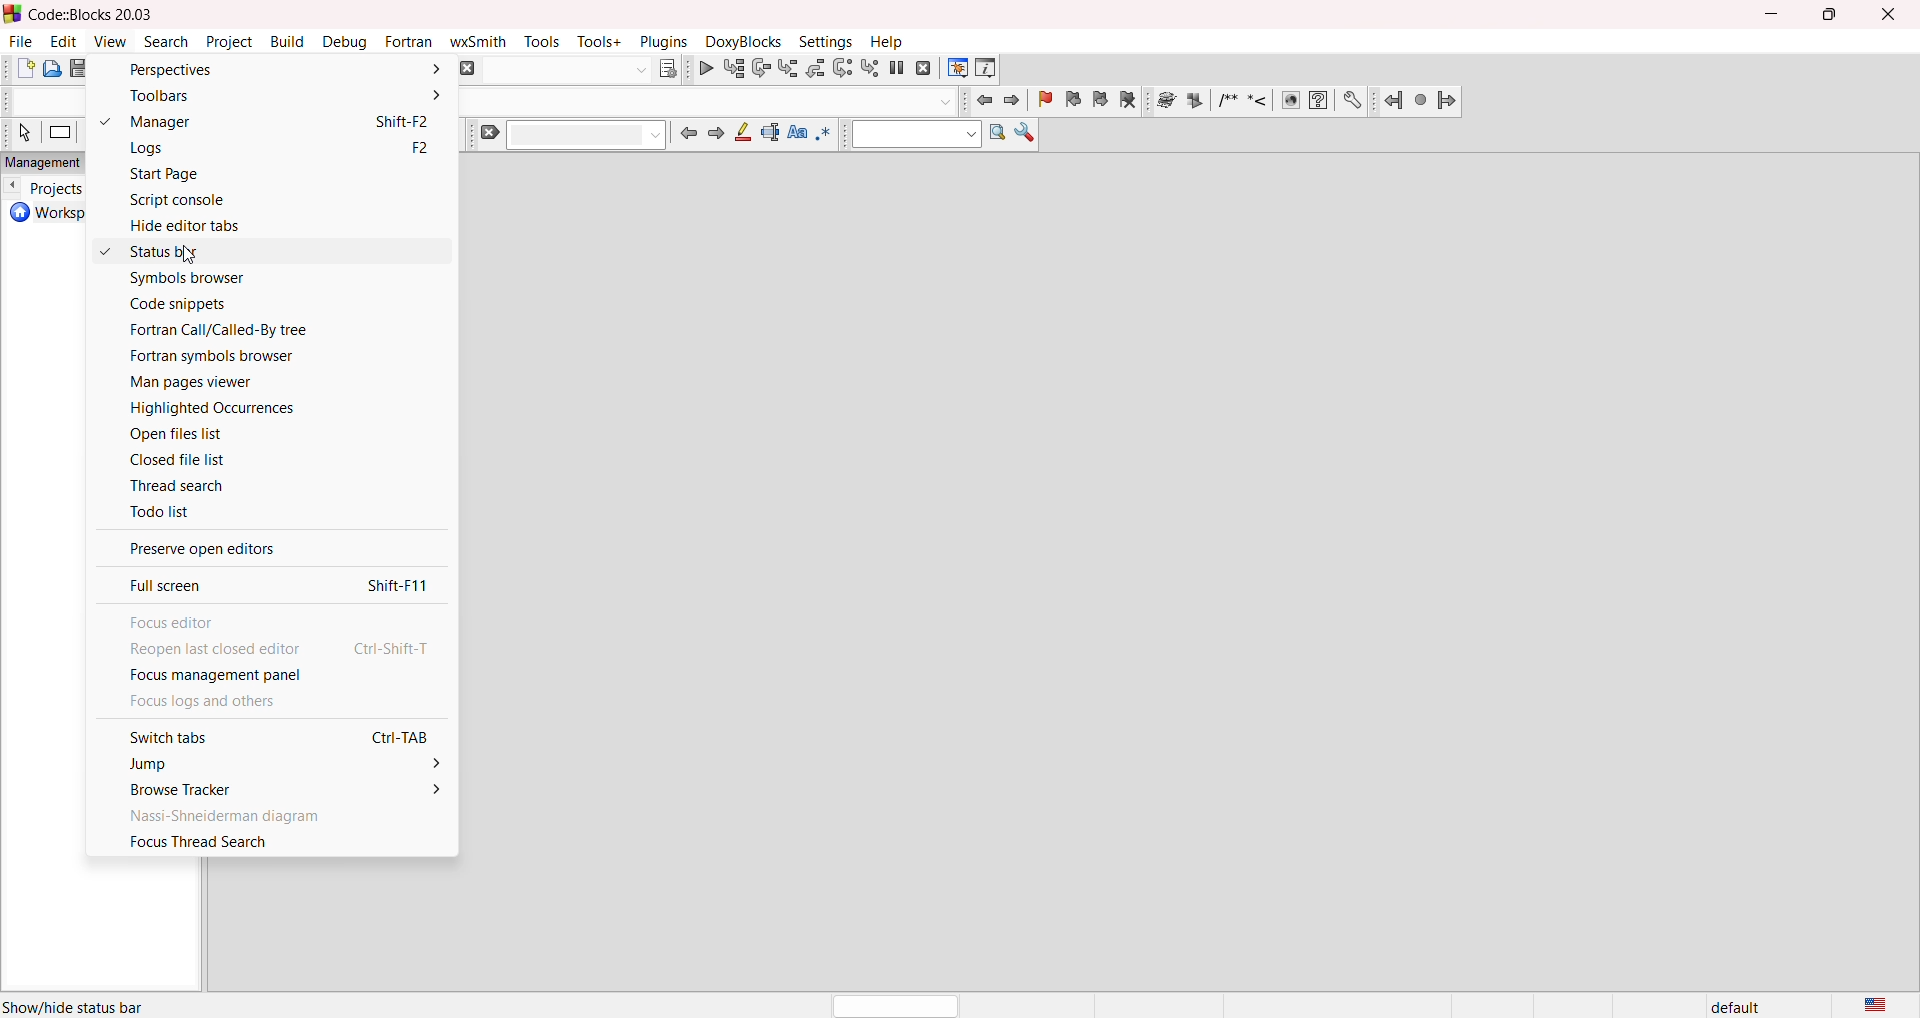  What do you see at coordinates (261, 357) in the screenshot?
I see `fortran symbols browser` at bounding box center [261, 357].